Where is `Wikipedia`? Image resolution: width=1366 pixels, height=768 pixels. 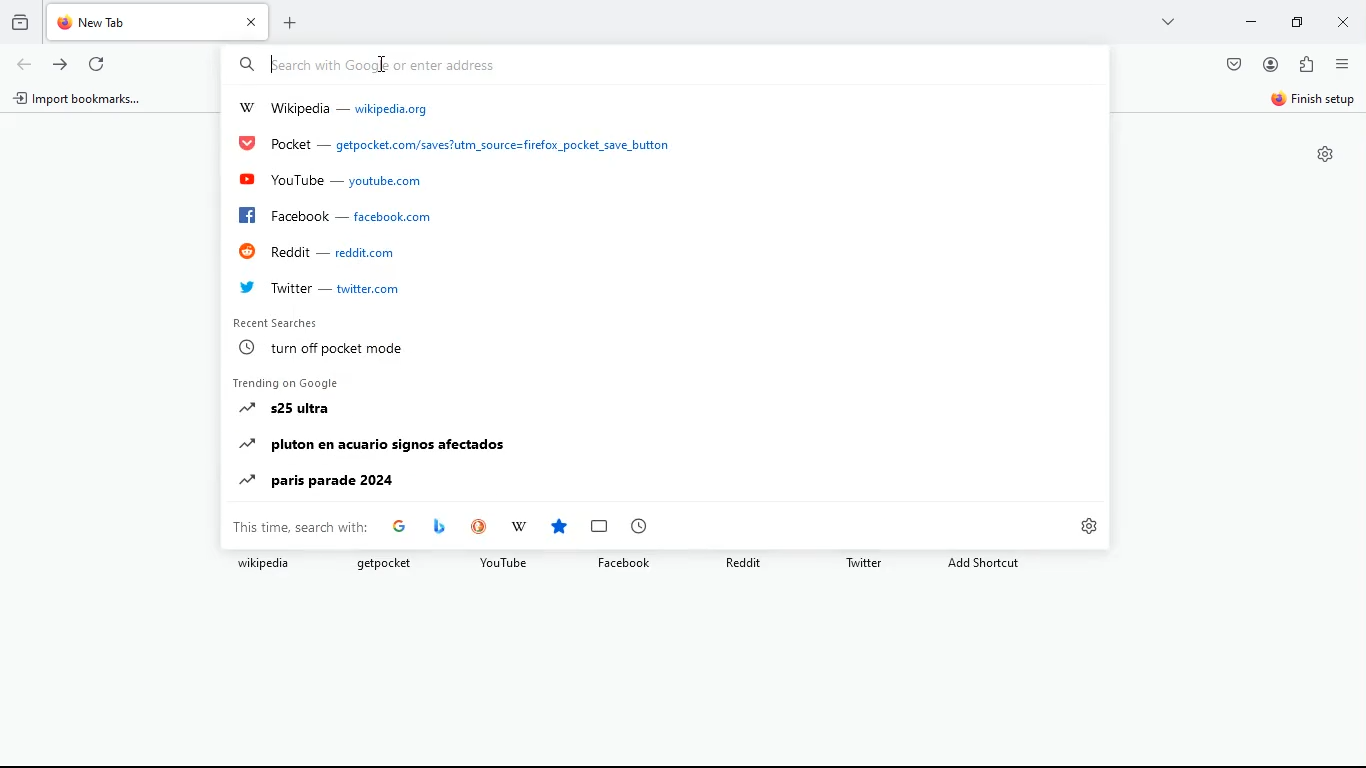 Wikipedia is located at coordinates (519, 525).